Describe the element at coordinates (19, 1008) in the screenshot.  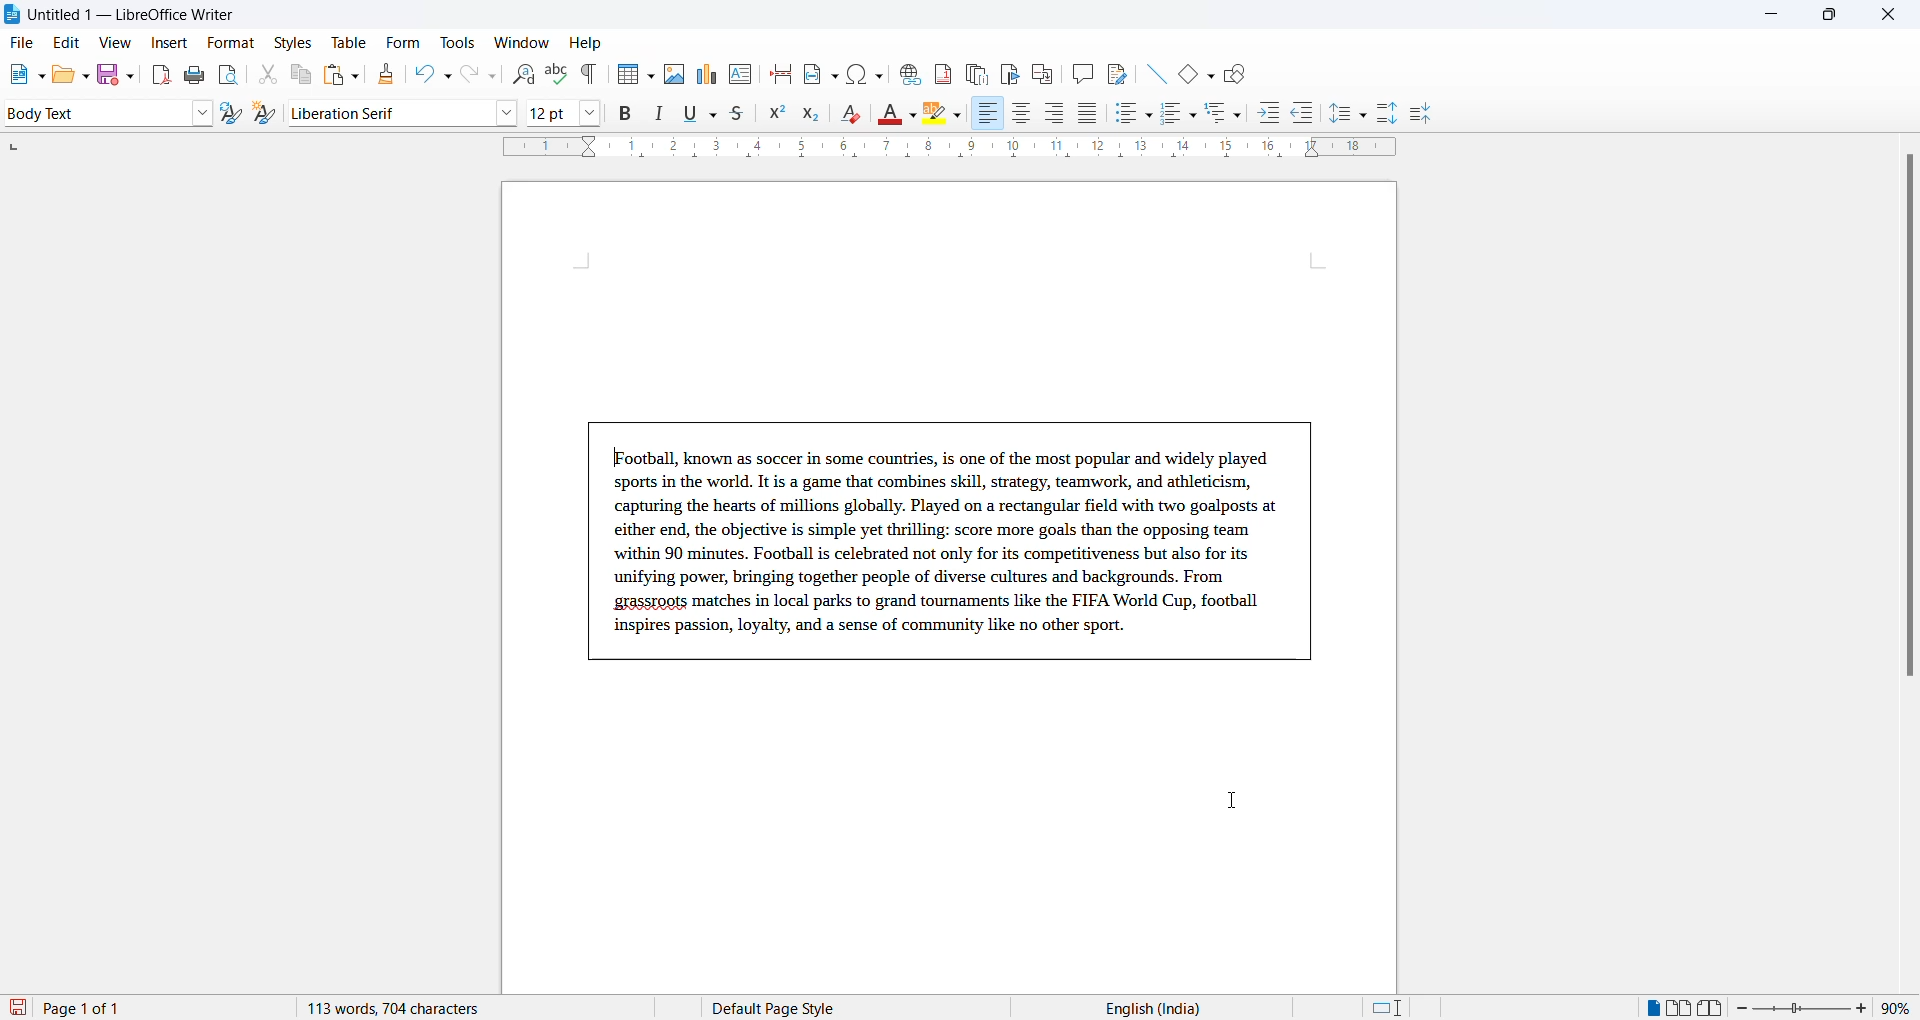
I see `save` at that location.